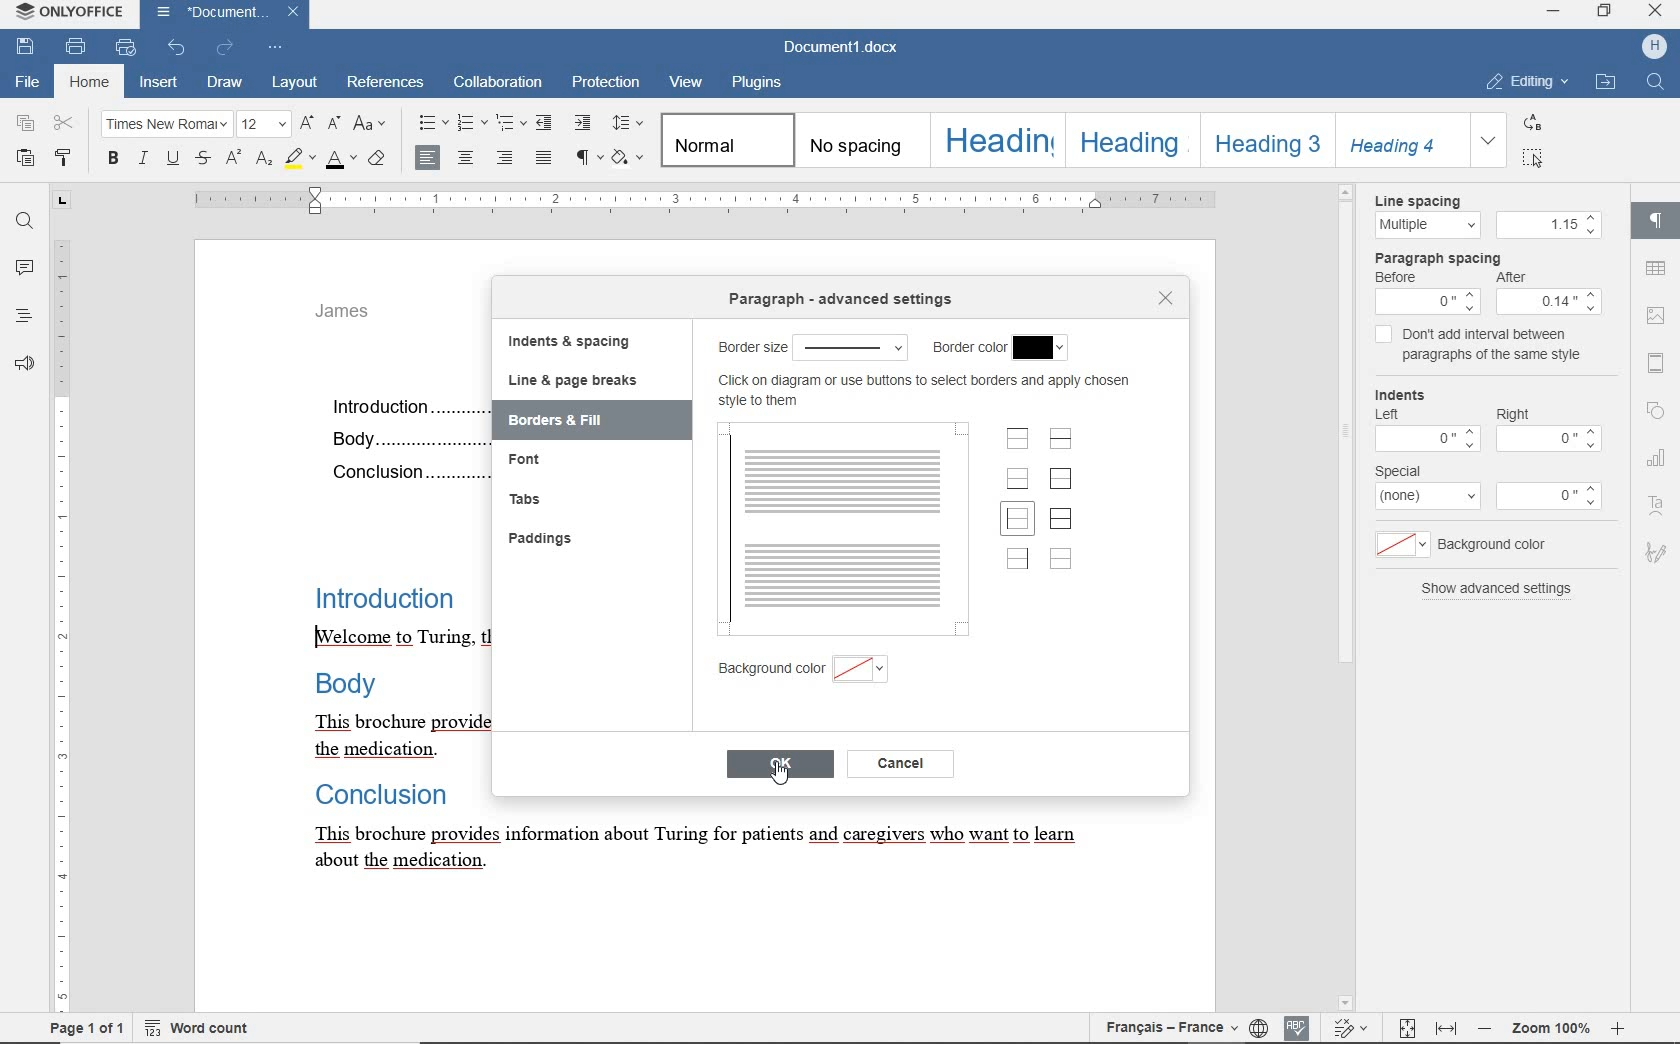 The height and width of the screenshot is (1044, 1680). Describe the element at coordinates (363, 721) in the screenshot. I see `This brochure |` at that location.